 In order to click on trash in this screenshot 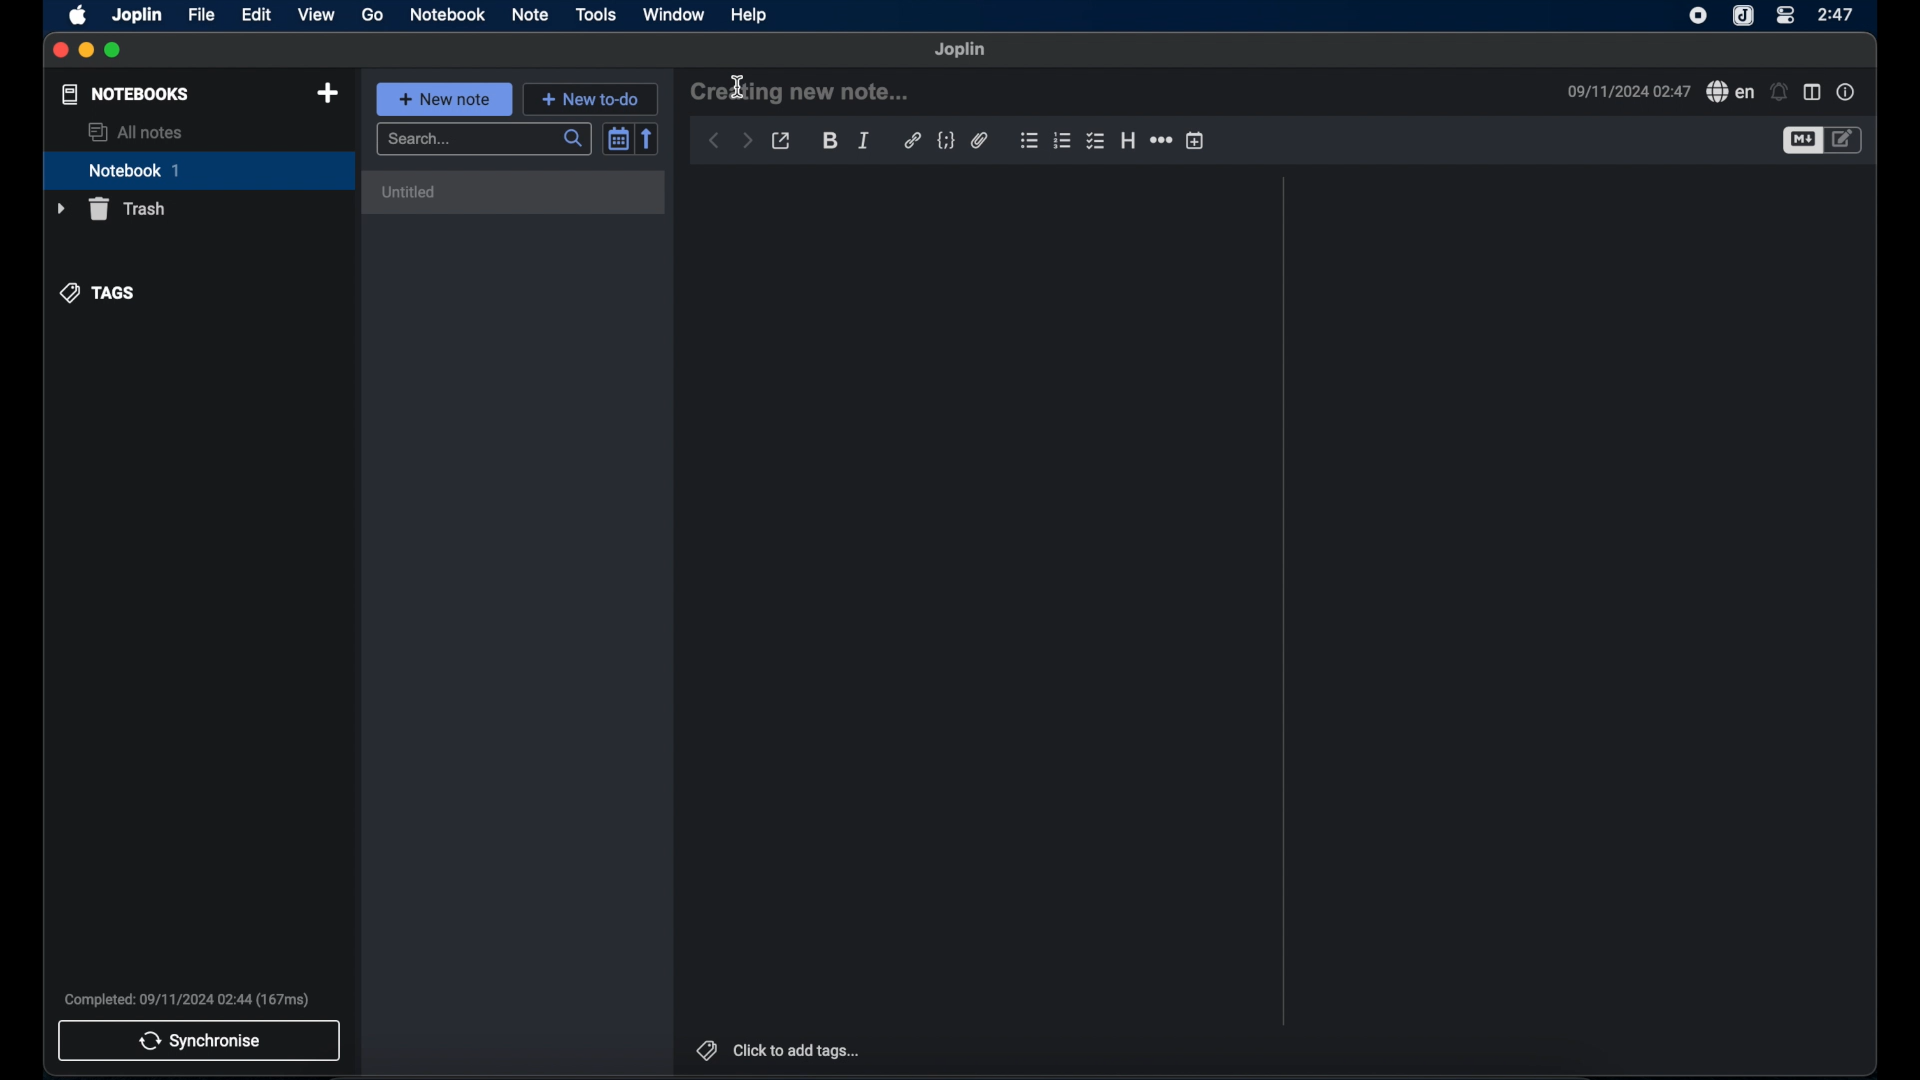, I will do `click(114, 209)`.